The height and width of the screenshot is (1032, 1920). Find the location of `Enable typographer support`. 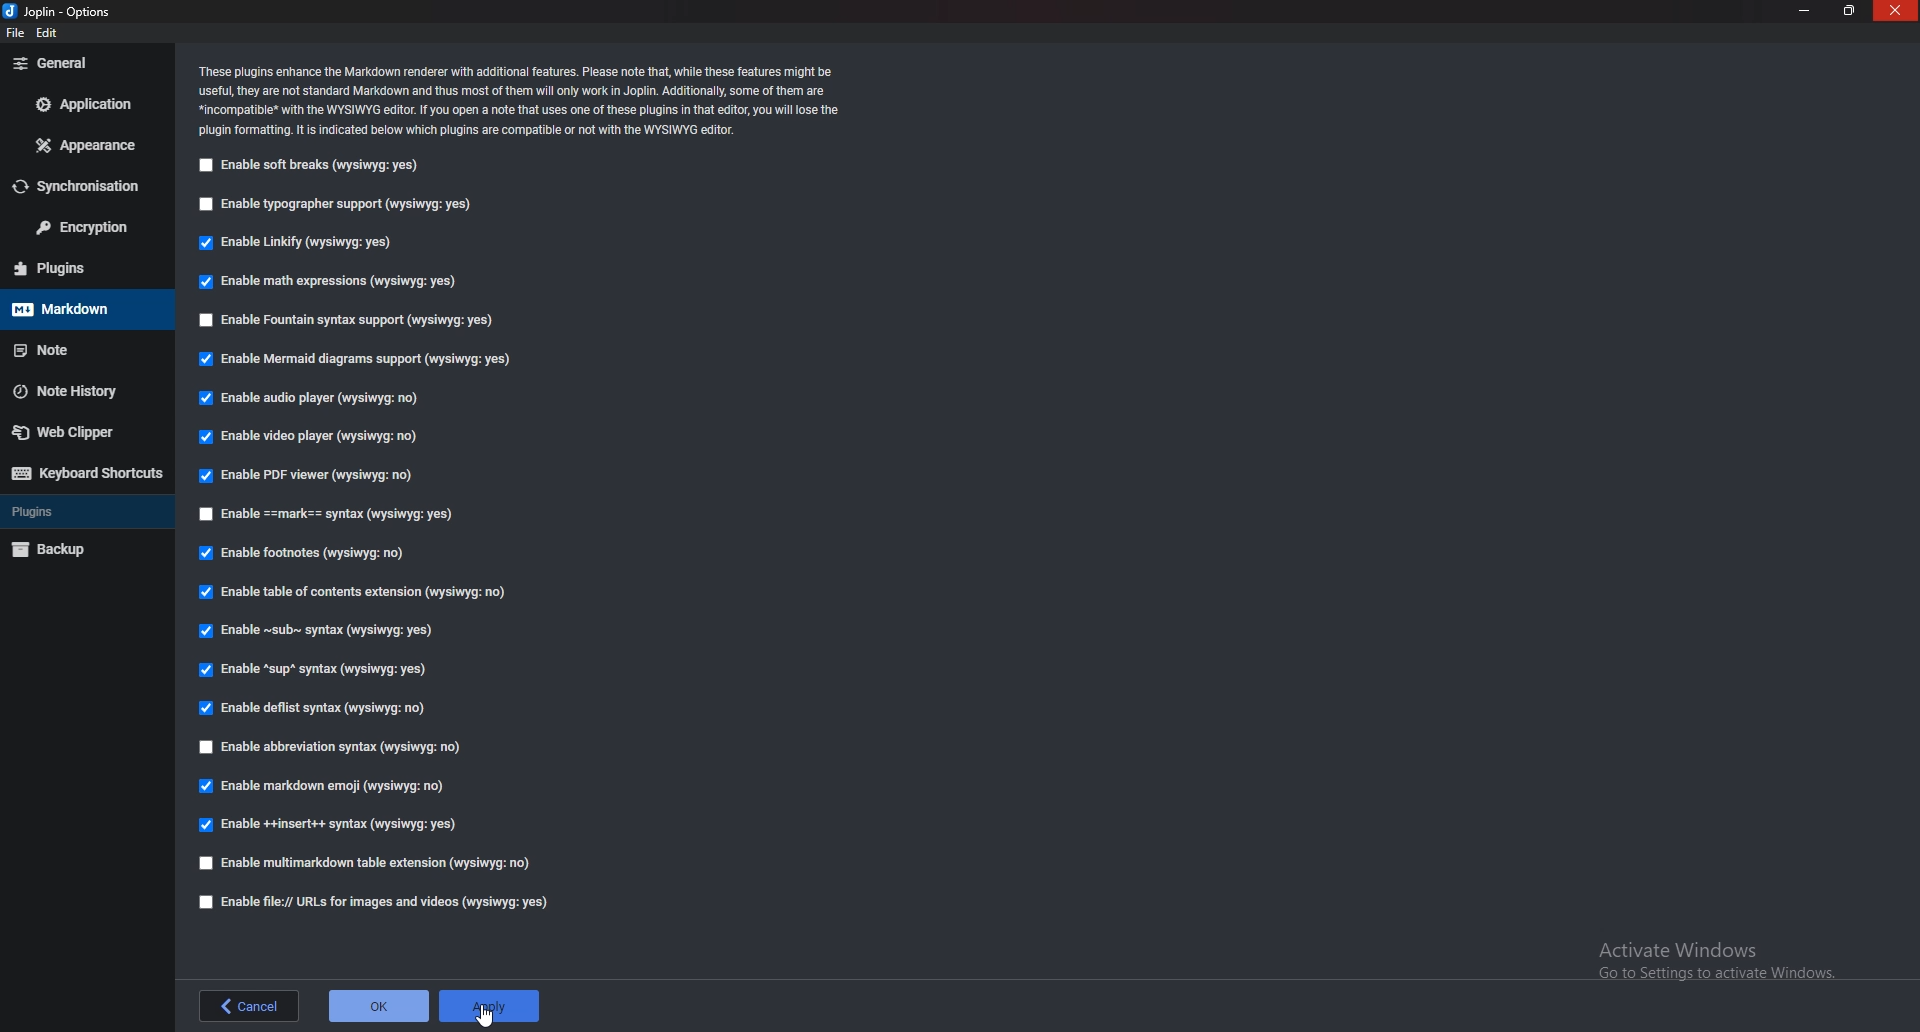

Enable typographer support is located at coordinates (349, 204).